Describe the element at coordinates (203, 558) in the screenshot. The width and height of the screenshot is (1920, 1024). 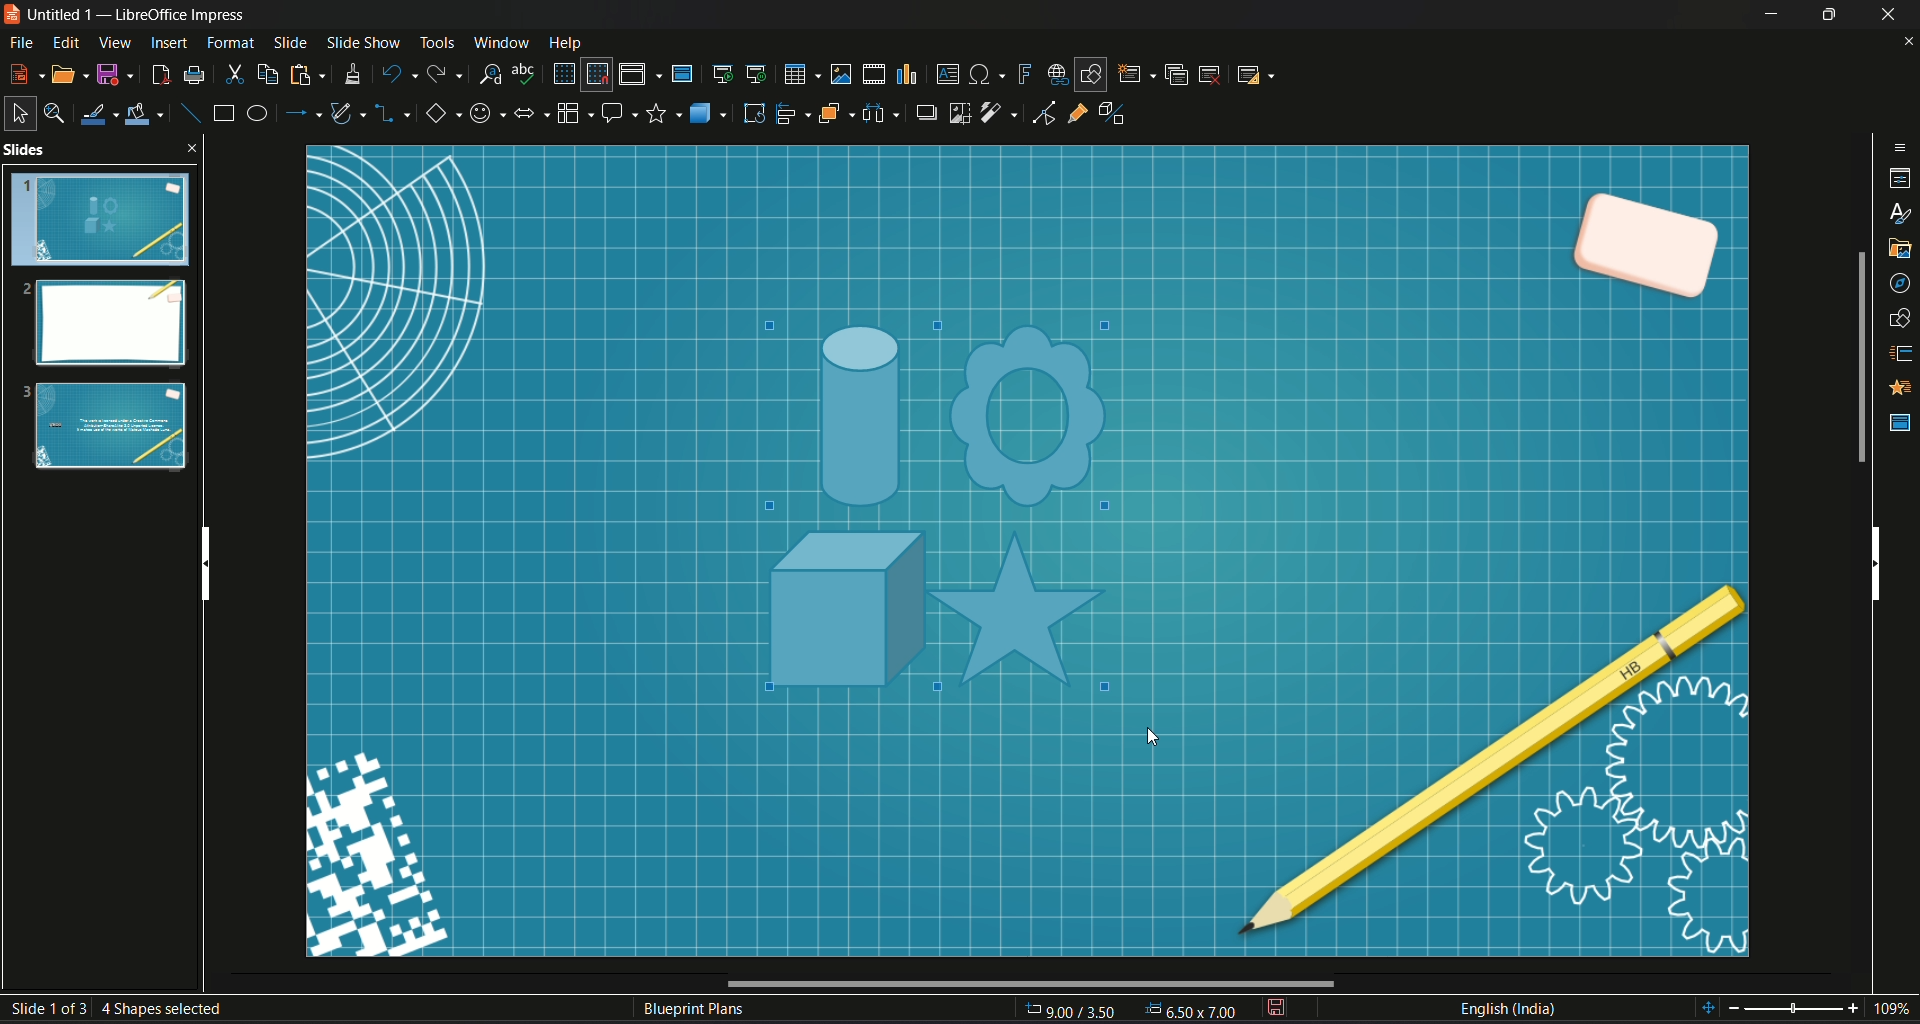
I see `Vertical scroll bar` at that location.